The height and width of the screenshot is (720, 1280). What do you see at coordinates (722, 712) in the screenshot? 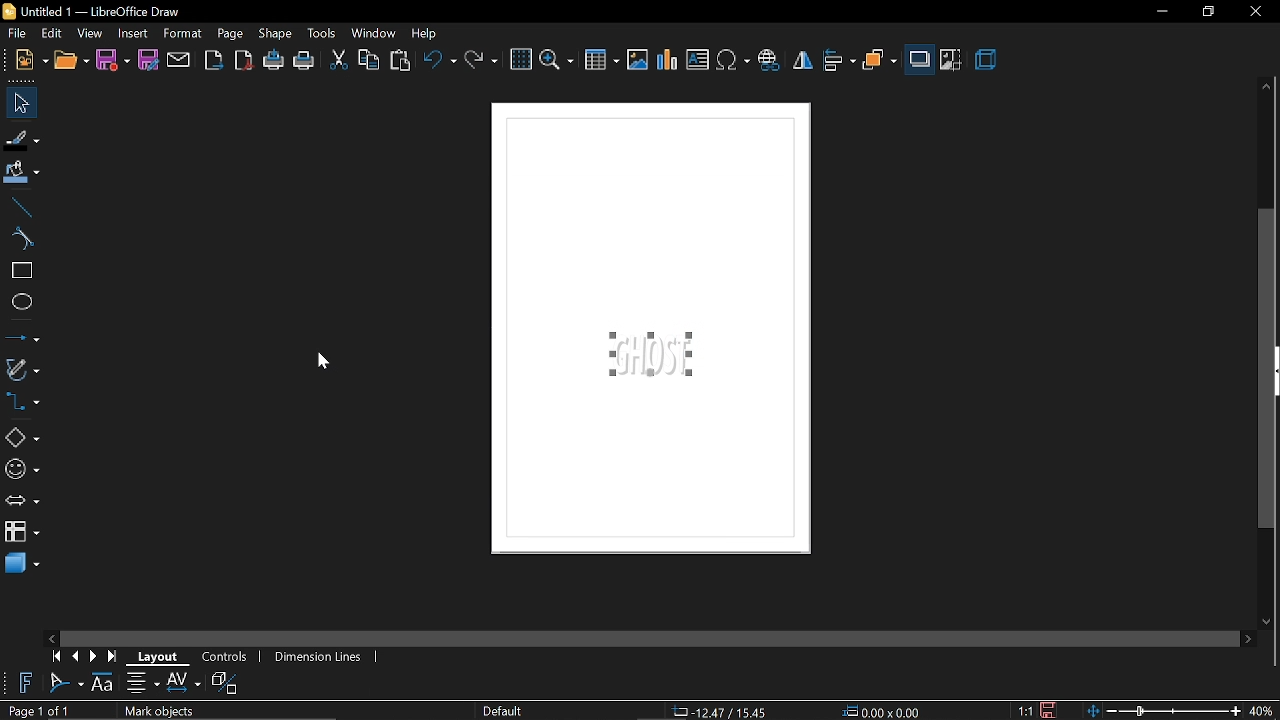
I see `-22.26/-4.09` at bounding box center [722, 712].